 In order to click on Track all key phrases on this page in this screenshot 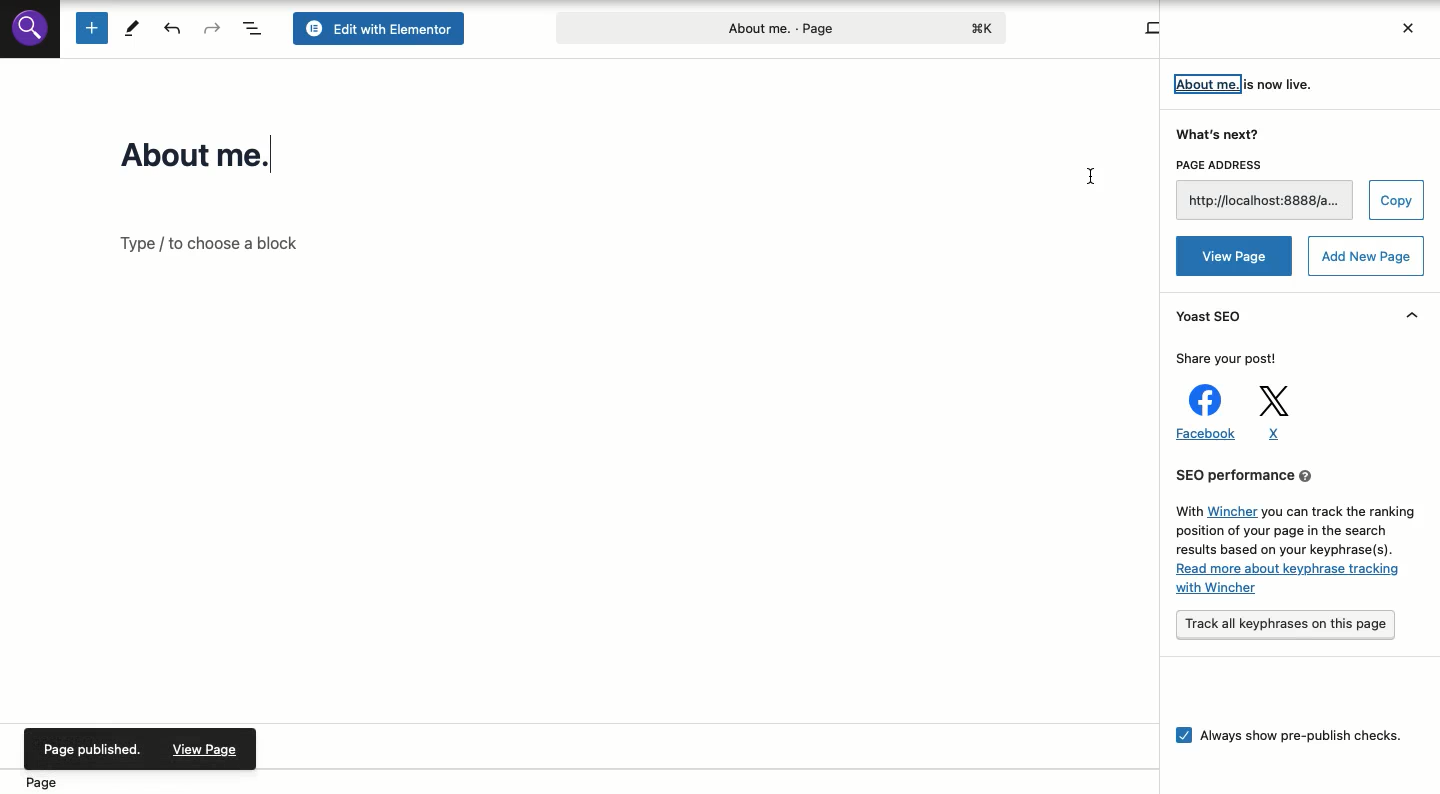, I will do `click(1287, 623)`.